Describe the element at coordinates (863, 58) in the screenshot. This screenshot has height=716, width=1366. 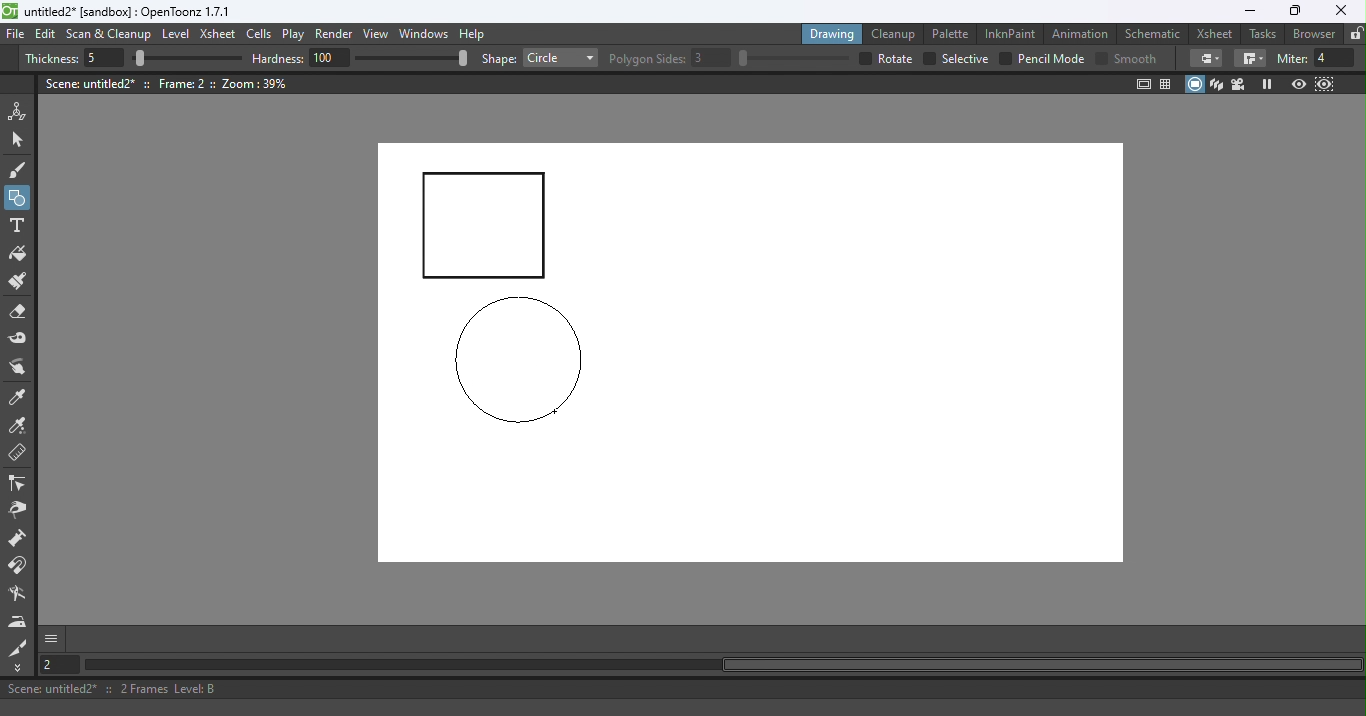
I see `checkbox` at that location.